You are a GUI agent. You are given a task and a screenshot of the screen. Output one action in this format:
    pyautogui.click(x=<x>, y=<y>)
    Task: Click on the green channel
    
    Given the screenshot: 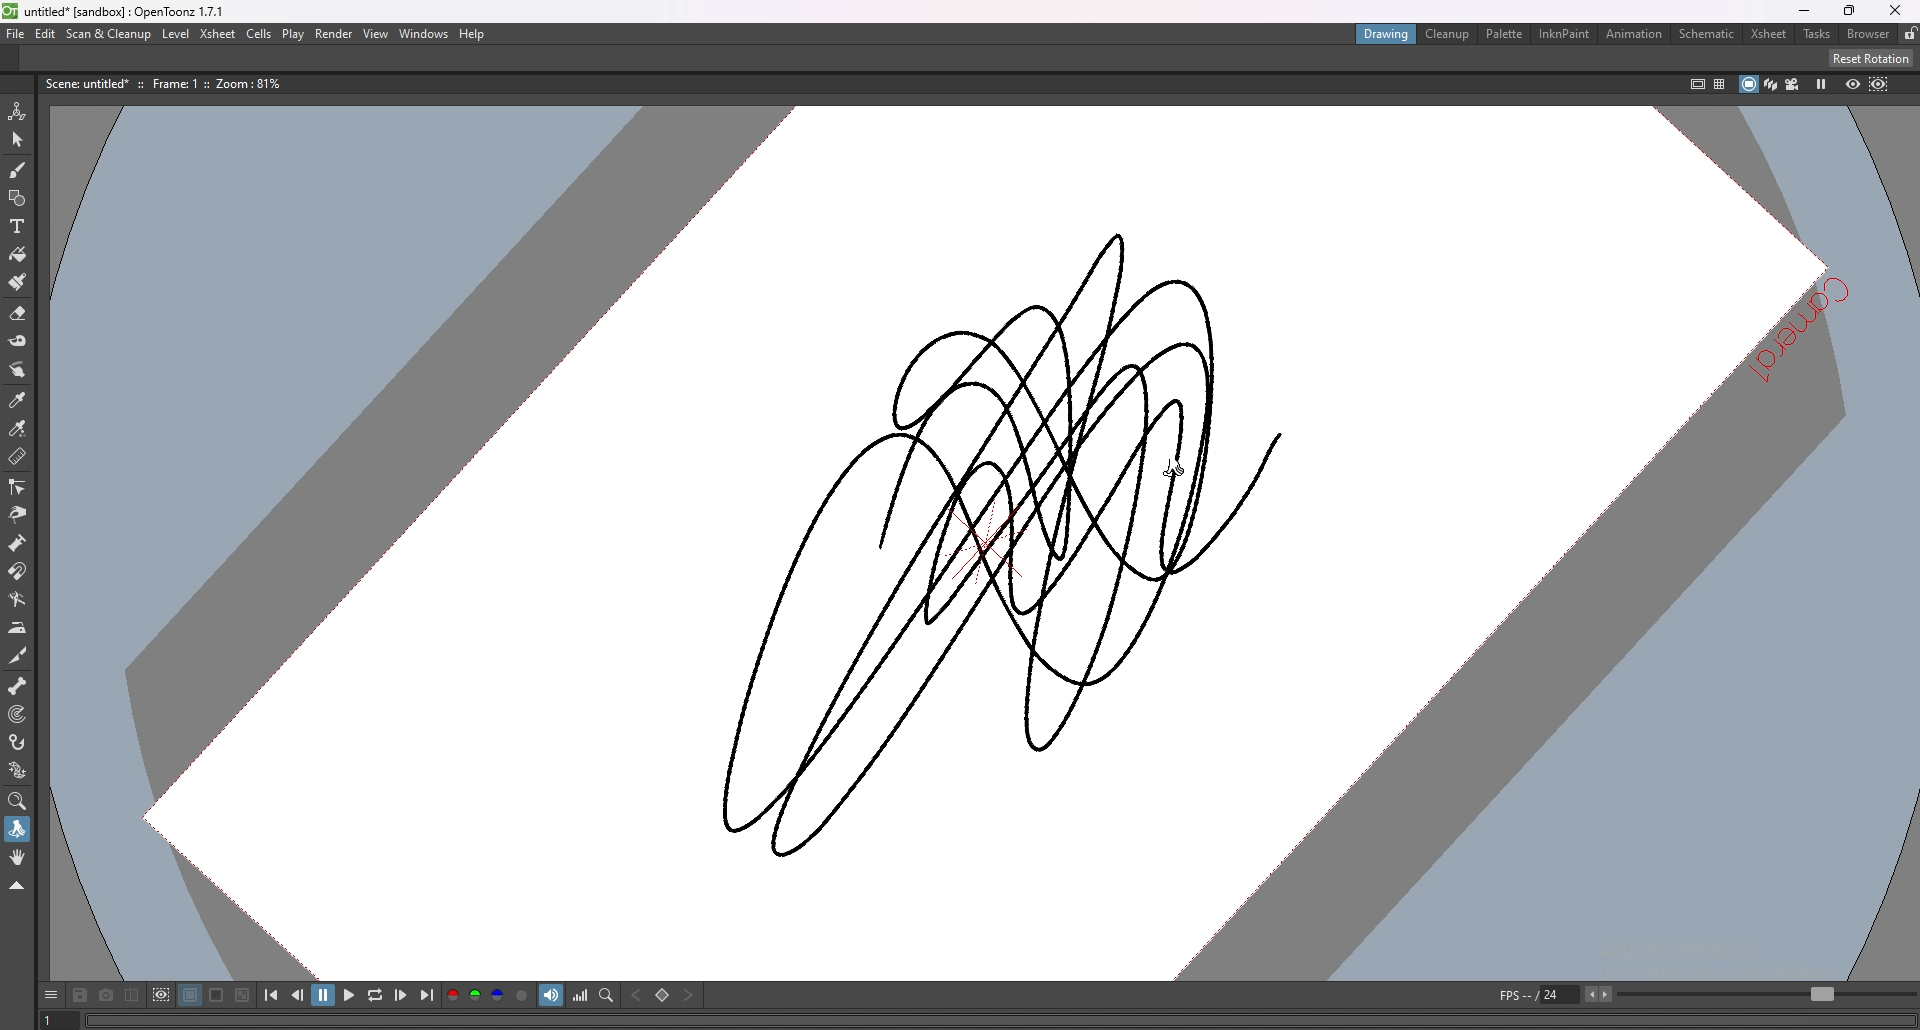 What is the action you would take?
    pyautogui.click(x=476, y=995)
    